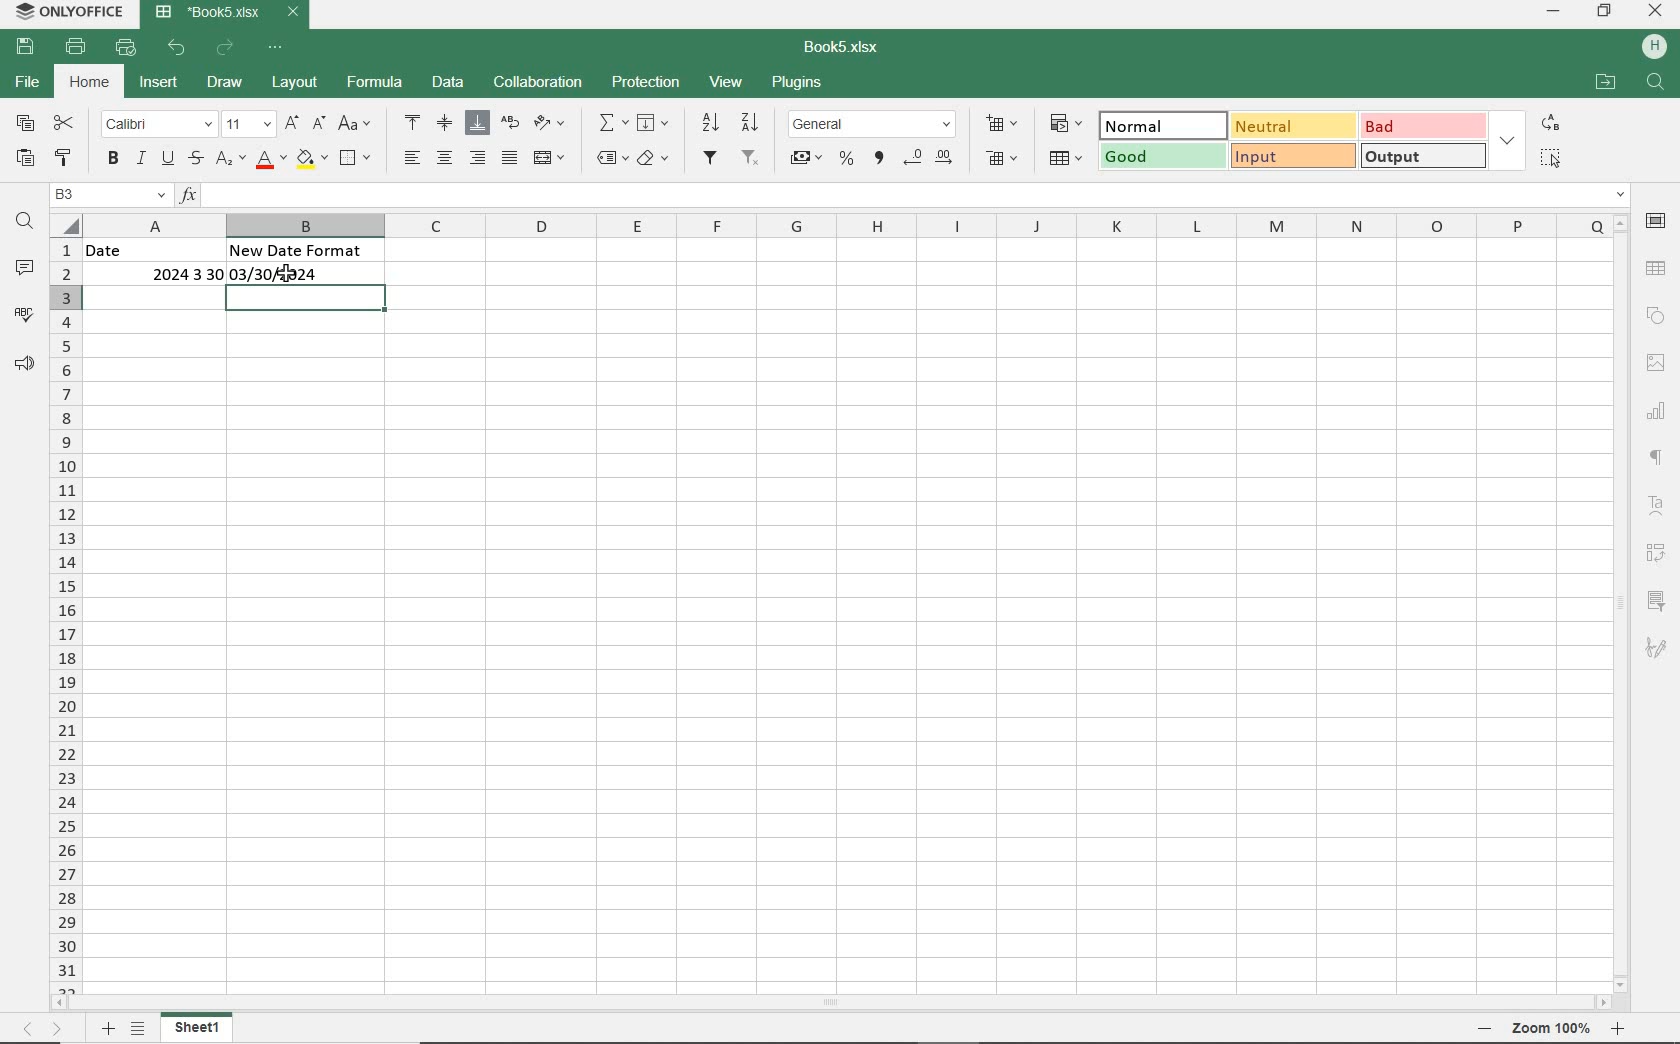  I want to click on SELECT ALL, so click(1550, 157).